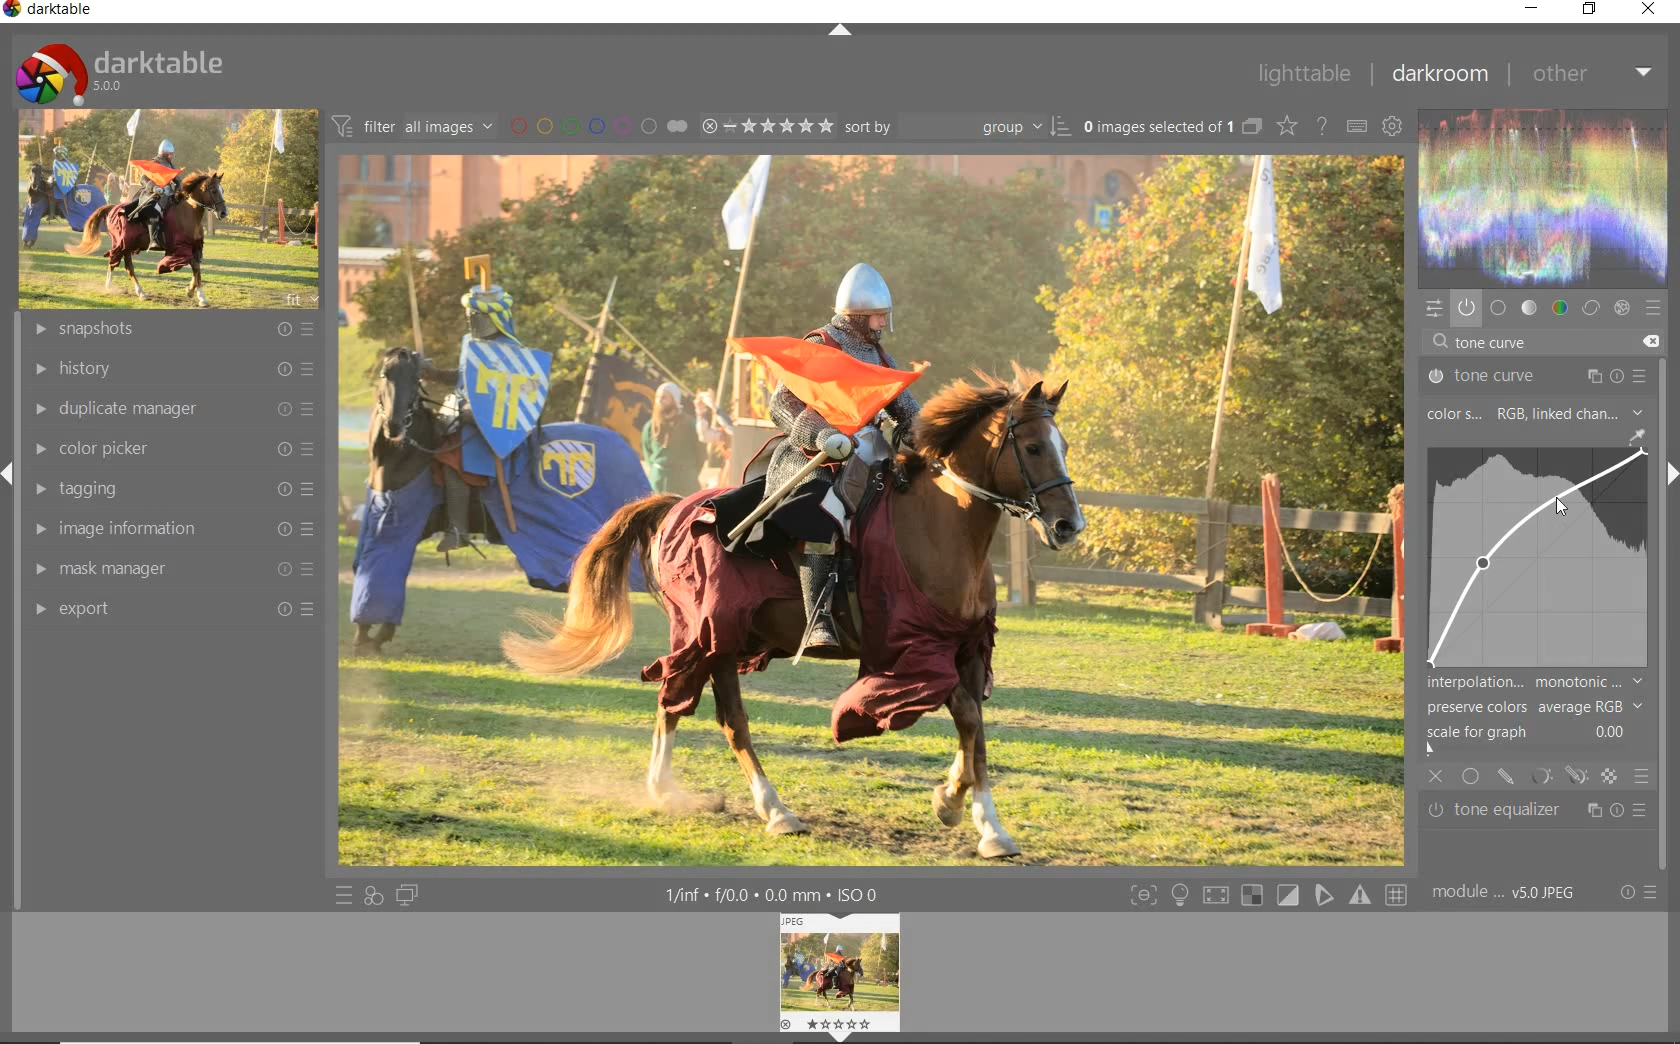  What do you see at coordinates (1591, 73) in the screenshot?
I see `other` at bounding box center [1591, 73].